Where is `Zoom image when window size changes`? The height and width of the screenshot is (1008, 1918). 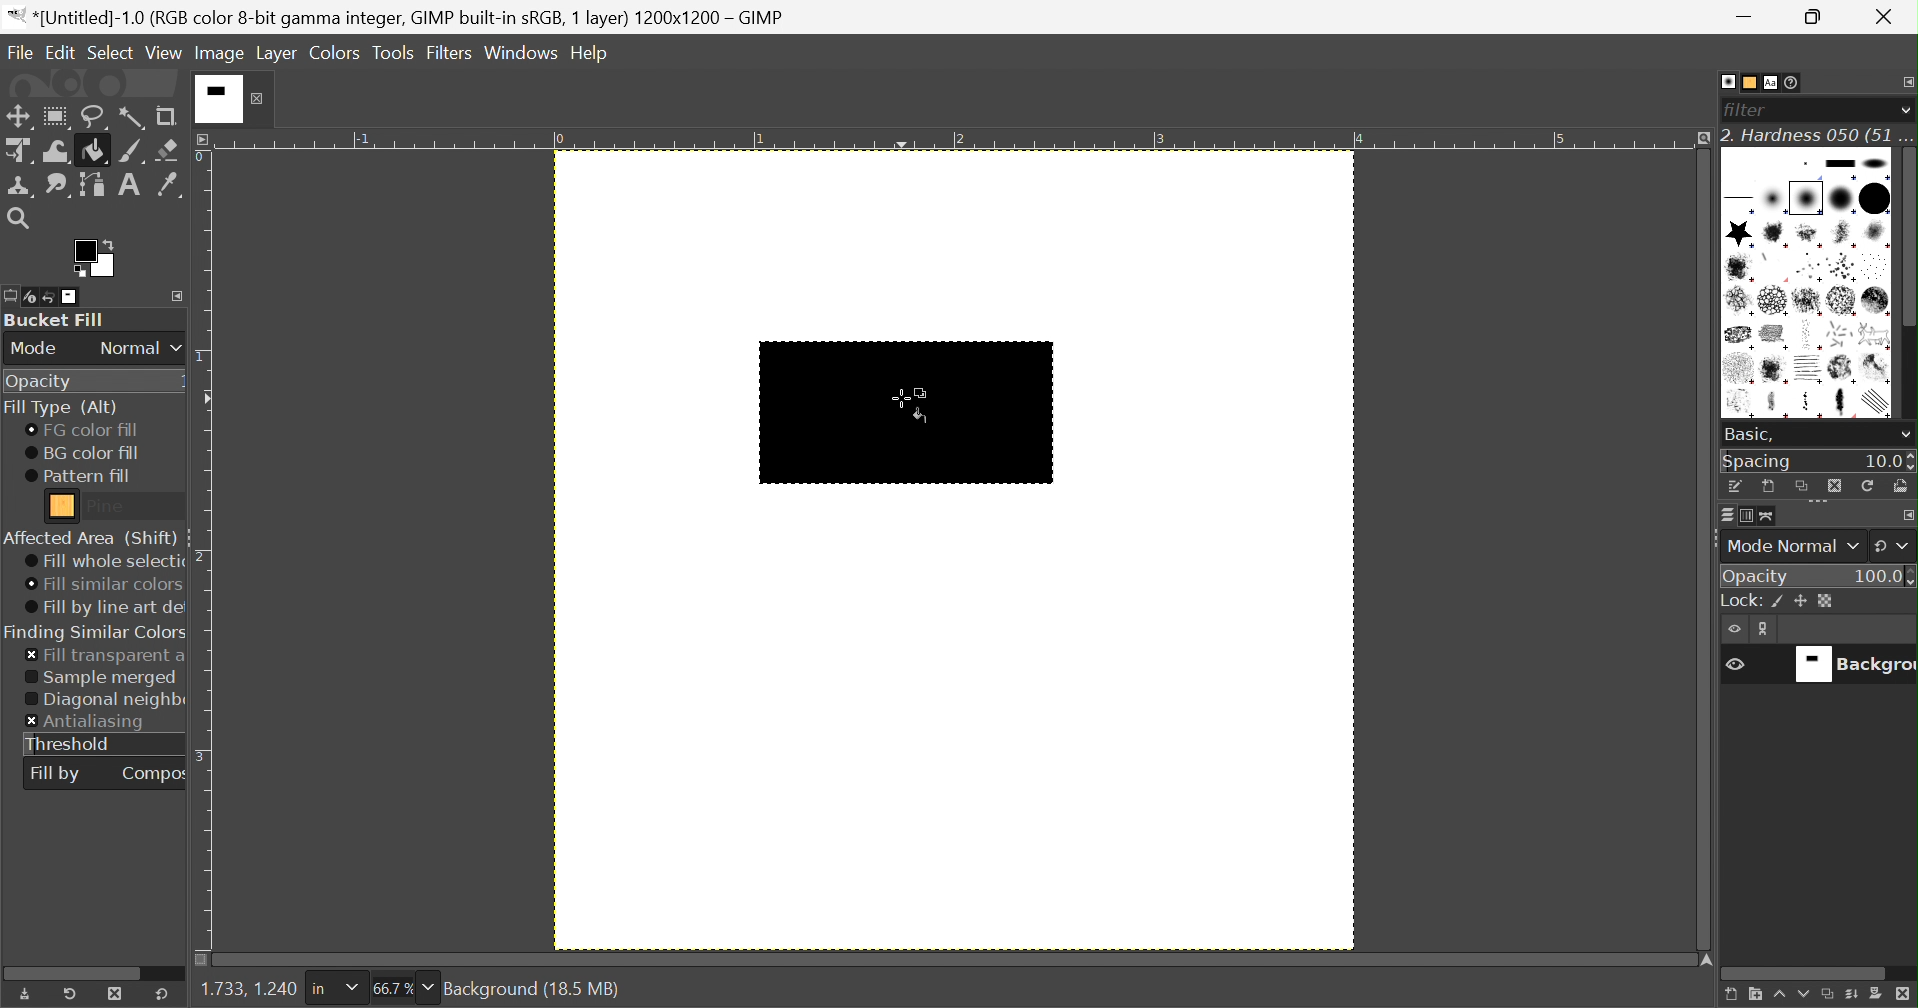
Zoom image when window size changes is located at coordinates (1700, 140).